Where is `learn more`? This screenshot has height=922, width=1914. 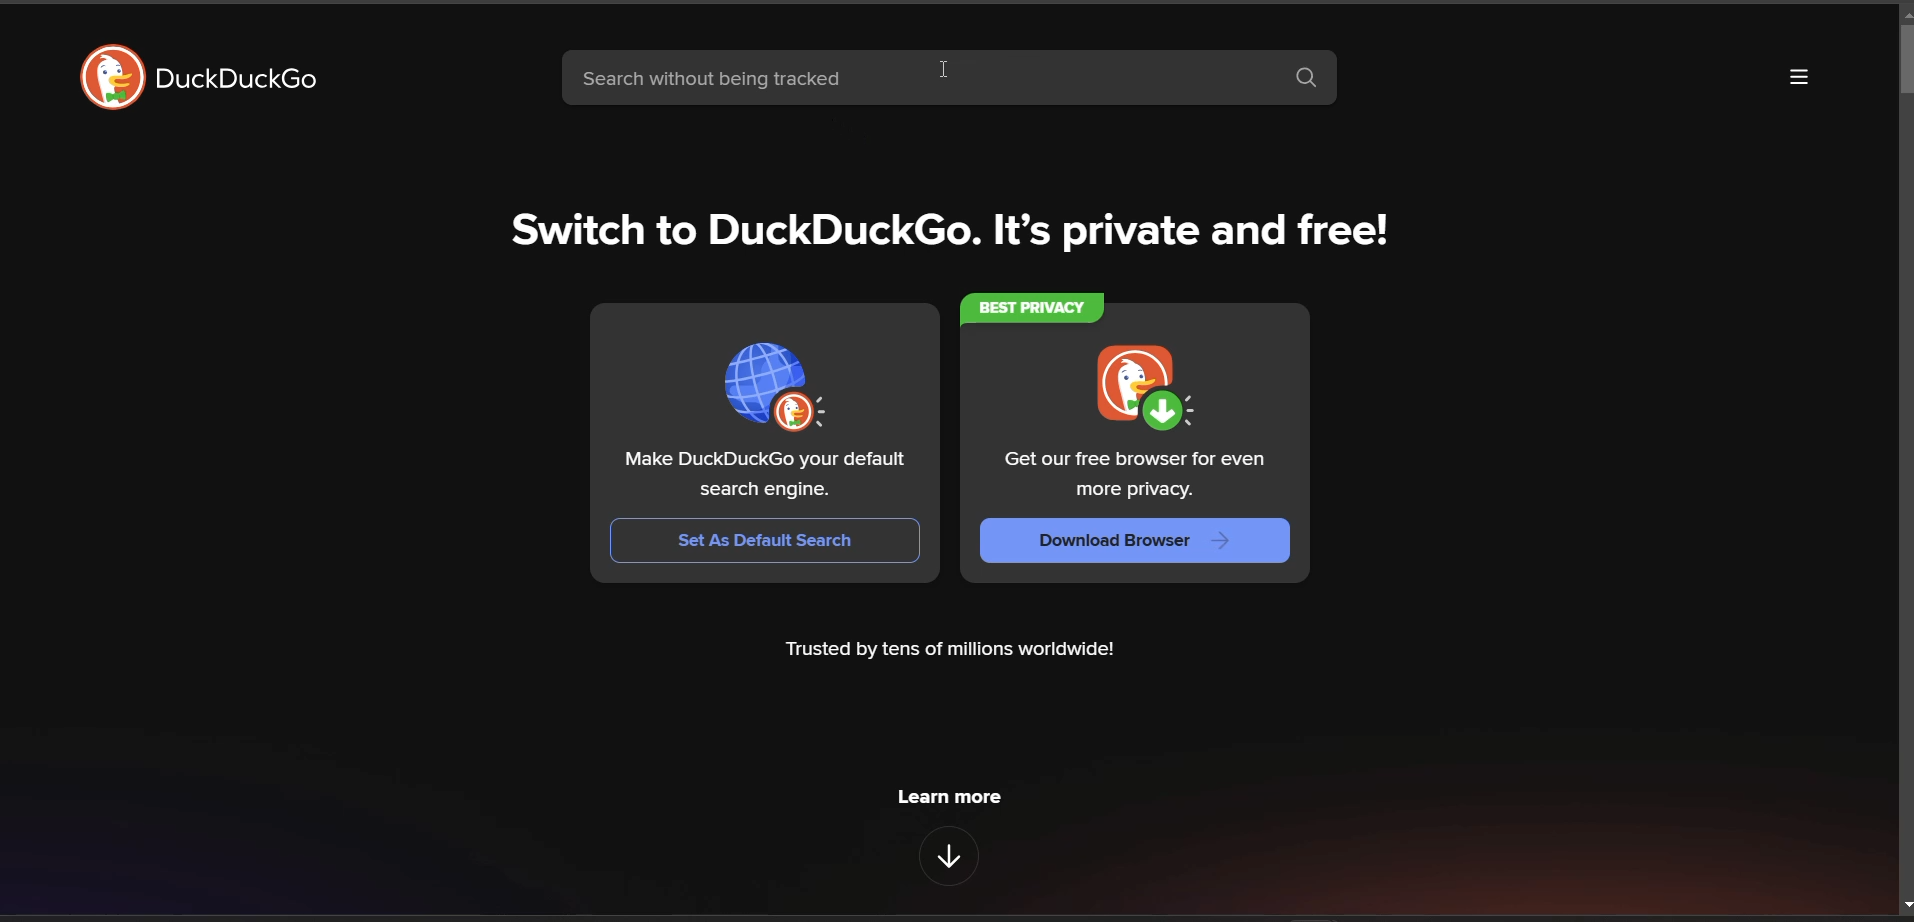
learn more is located at coordinates (952, 798).